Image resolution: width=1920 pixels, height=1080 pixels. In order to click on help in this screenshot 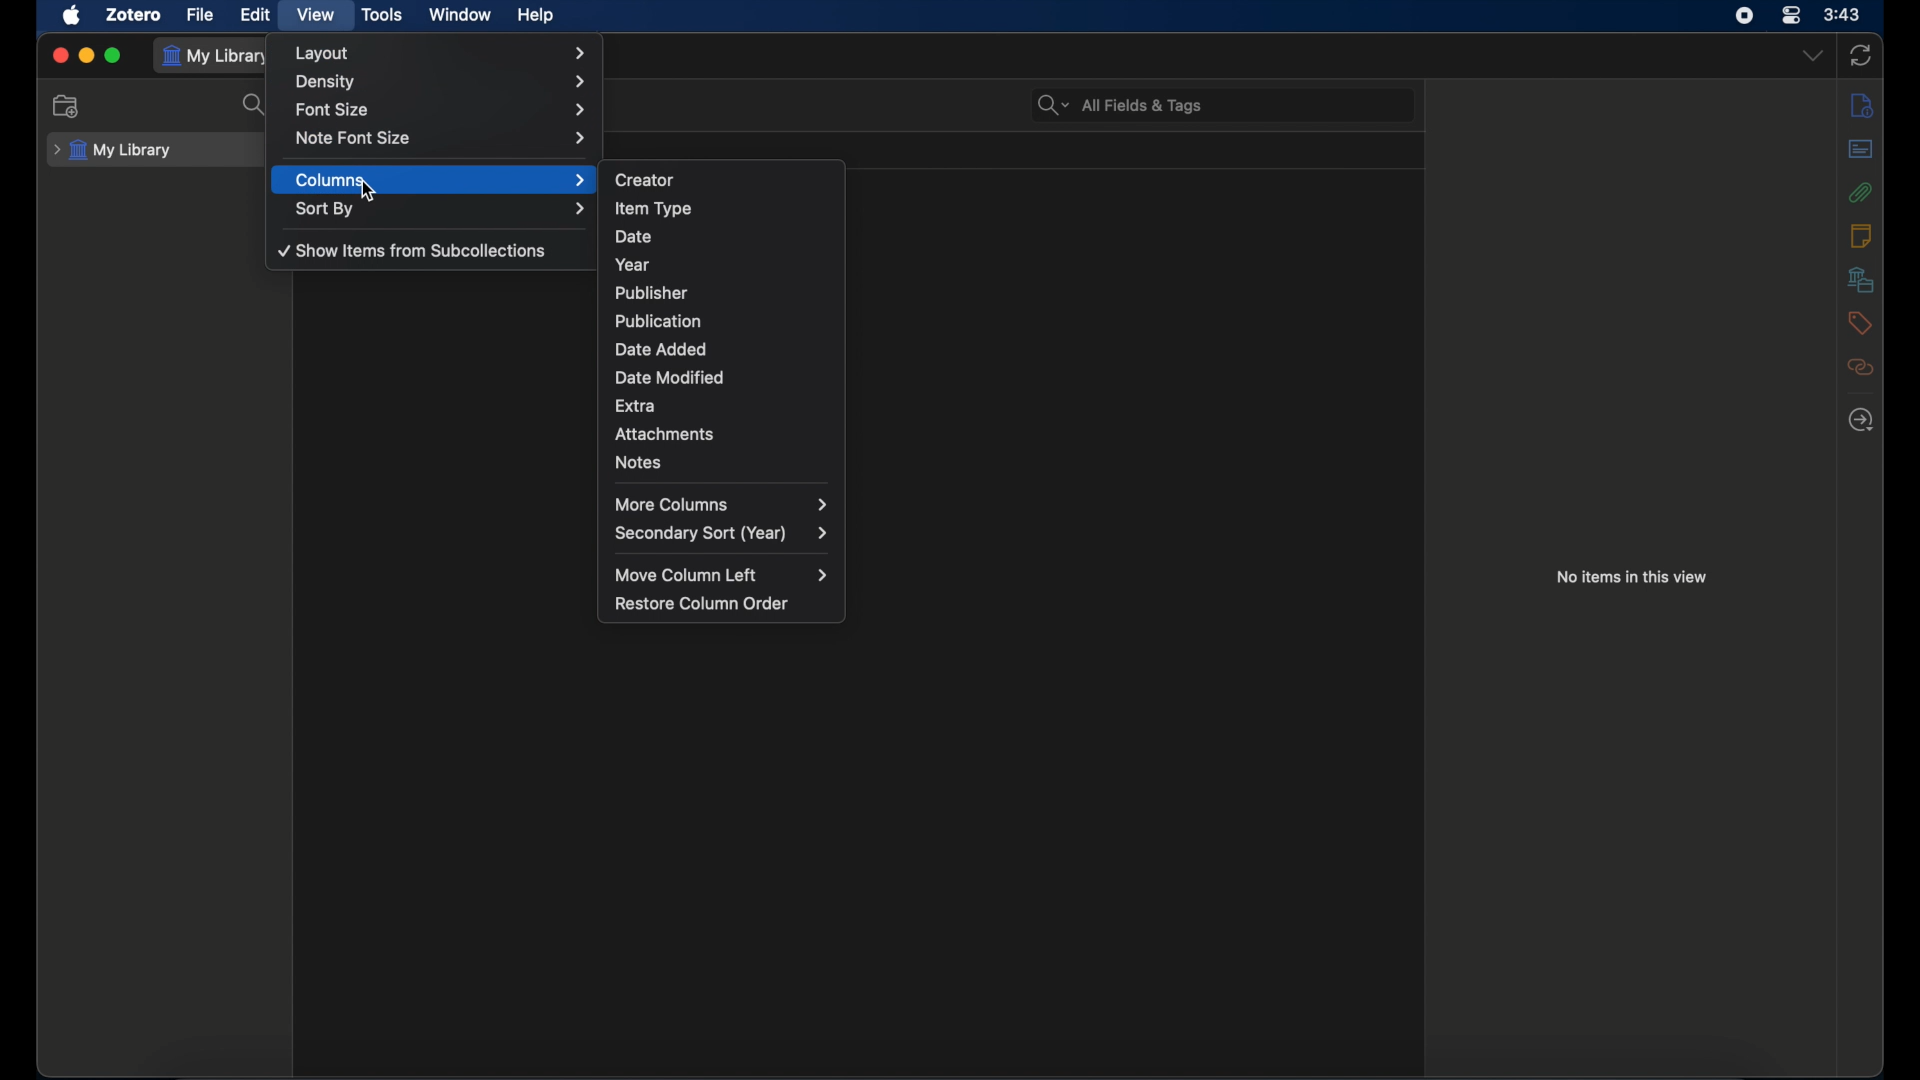, I will do `click(535, 15)`.